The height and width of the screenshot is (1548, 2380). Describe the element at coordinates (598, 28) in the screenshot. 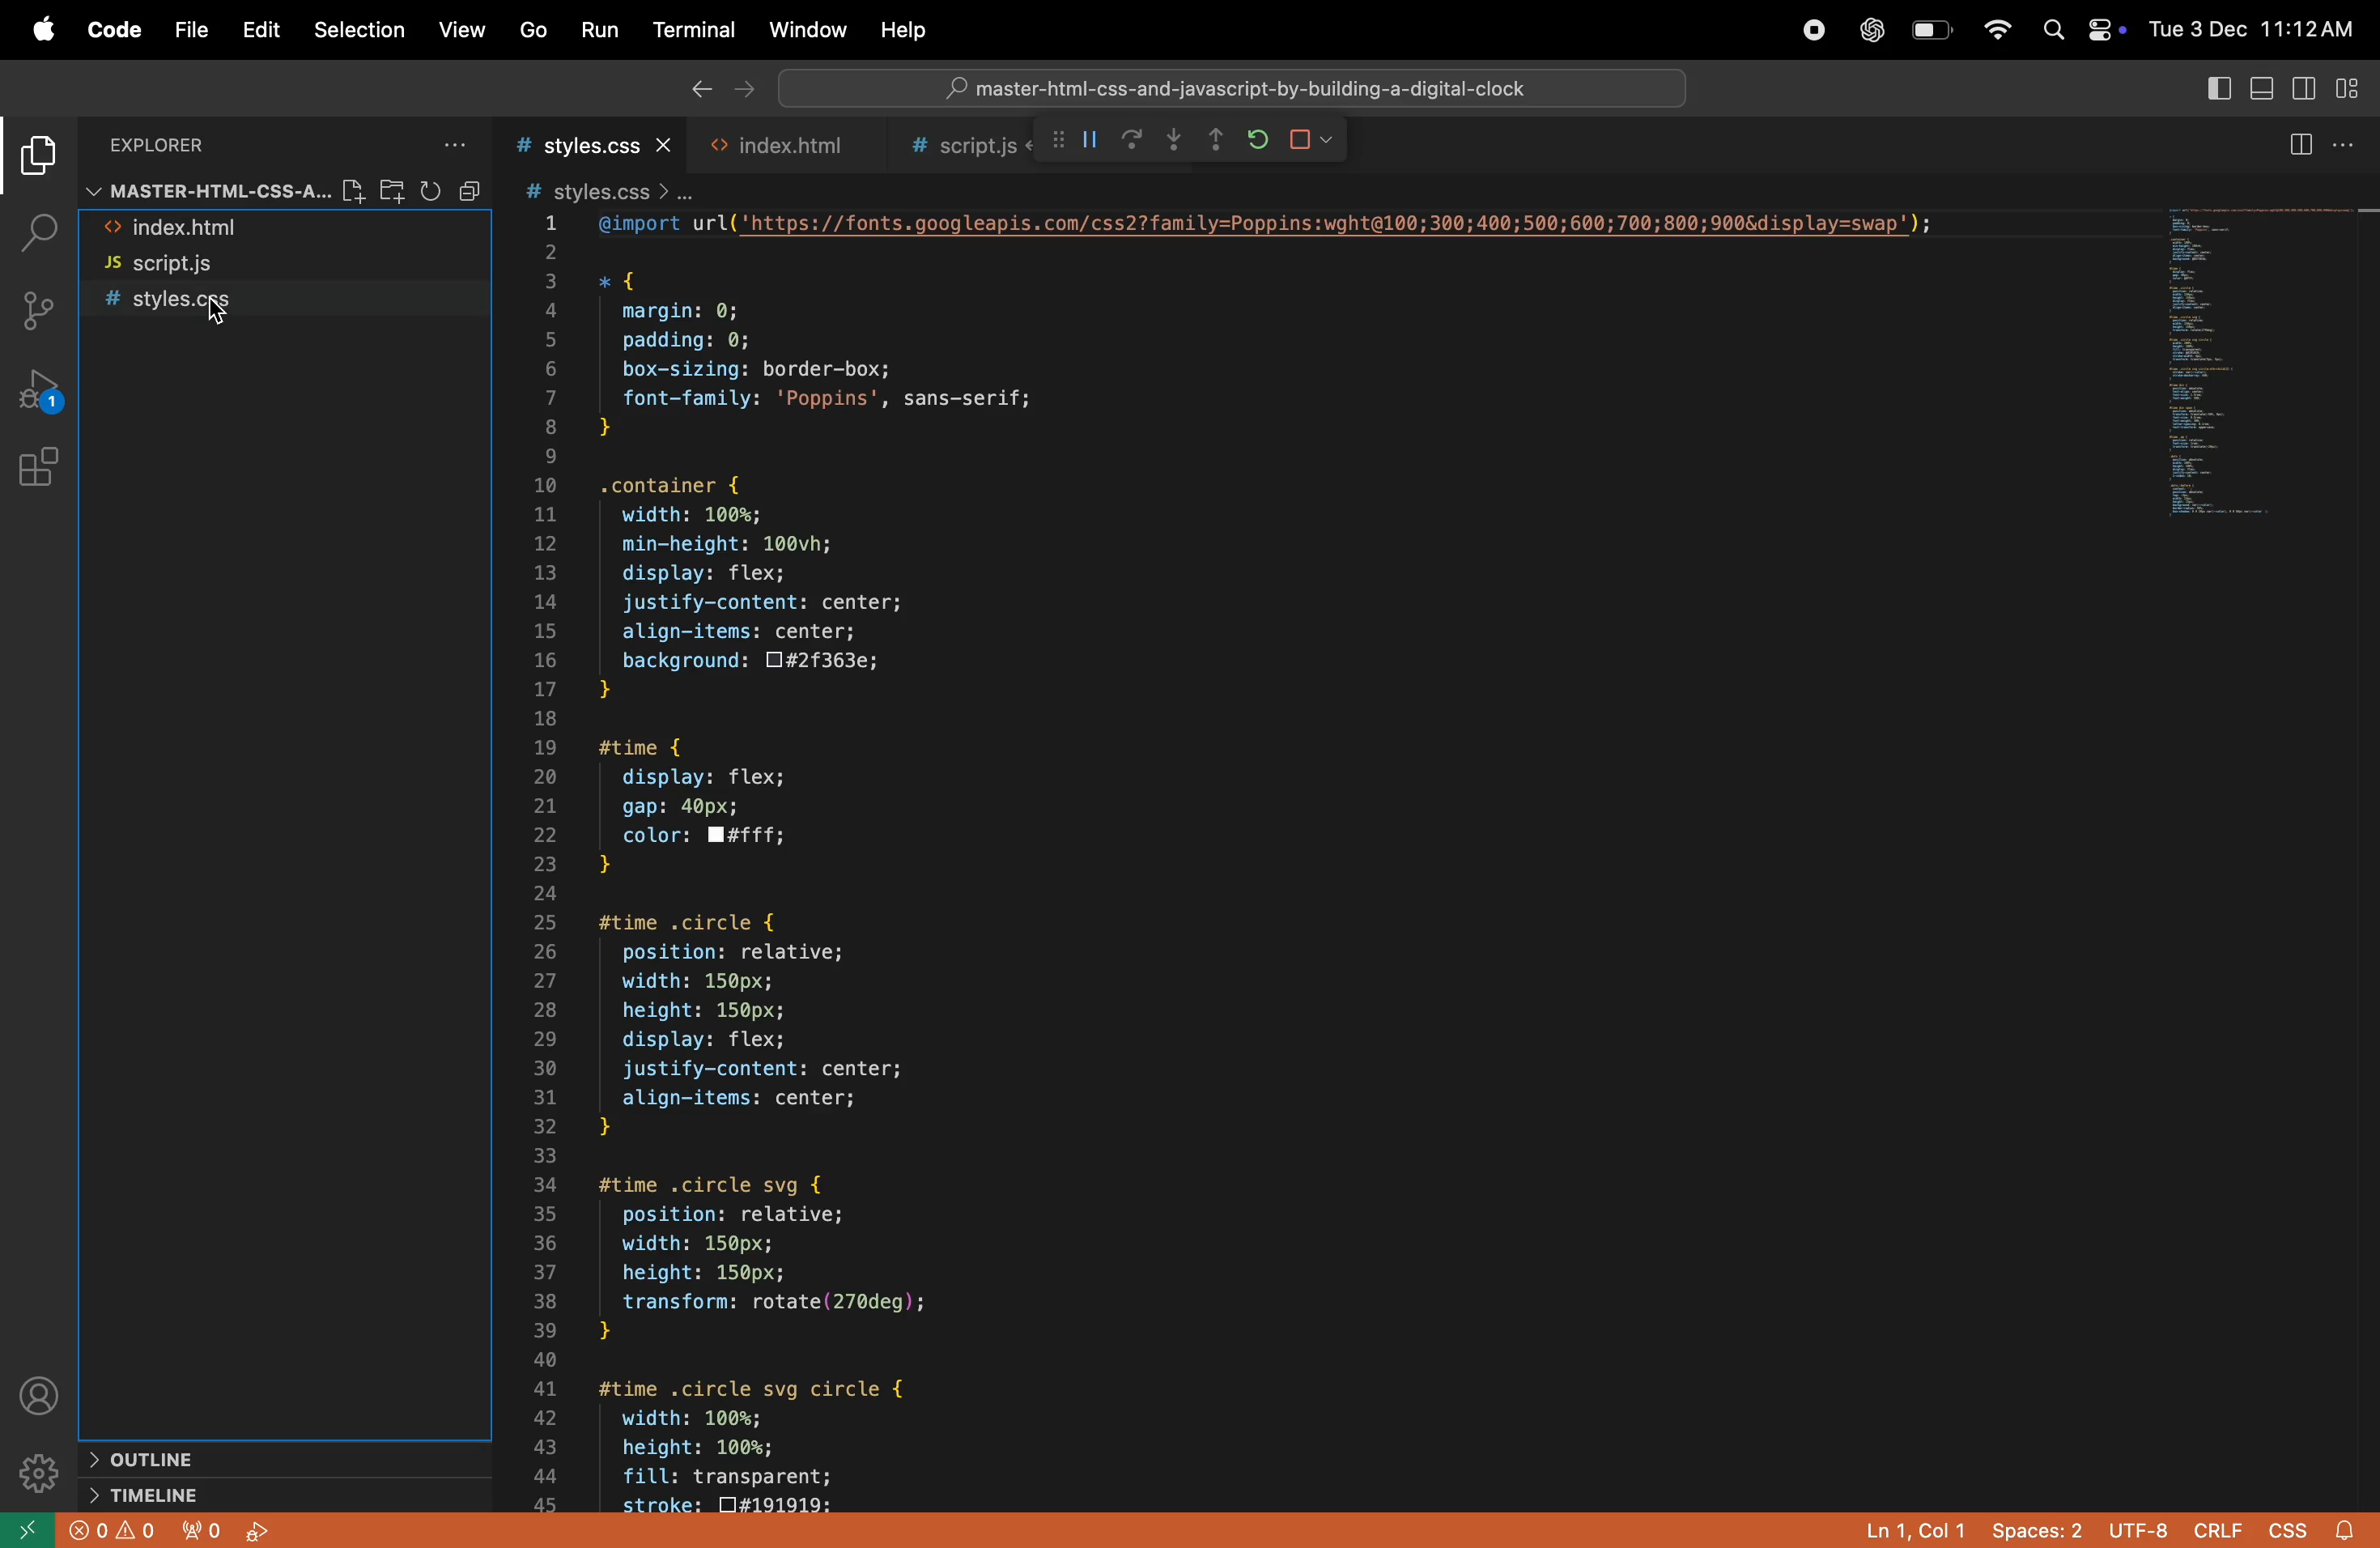

I see `run` at that location.